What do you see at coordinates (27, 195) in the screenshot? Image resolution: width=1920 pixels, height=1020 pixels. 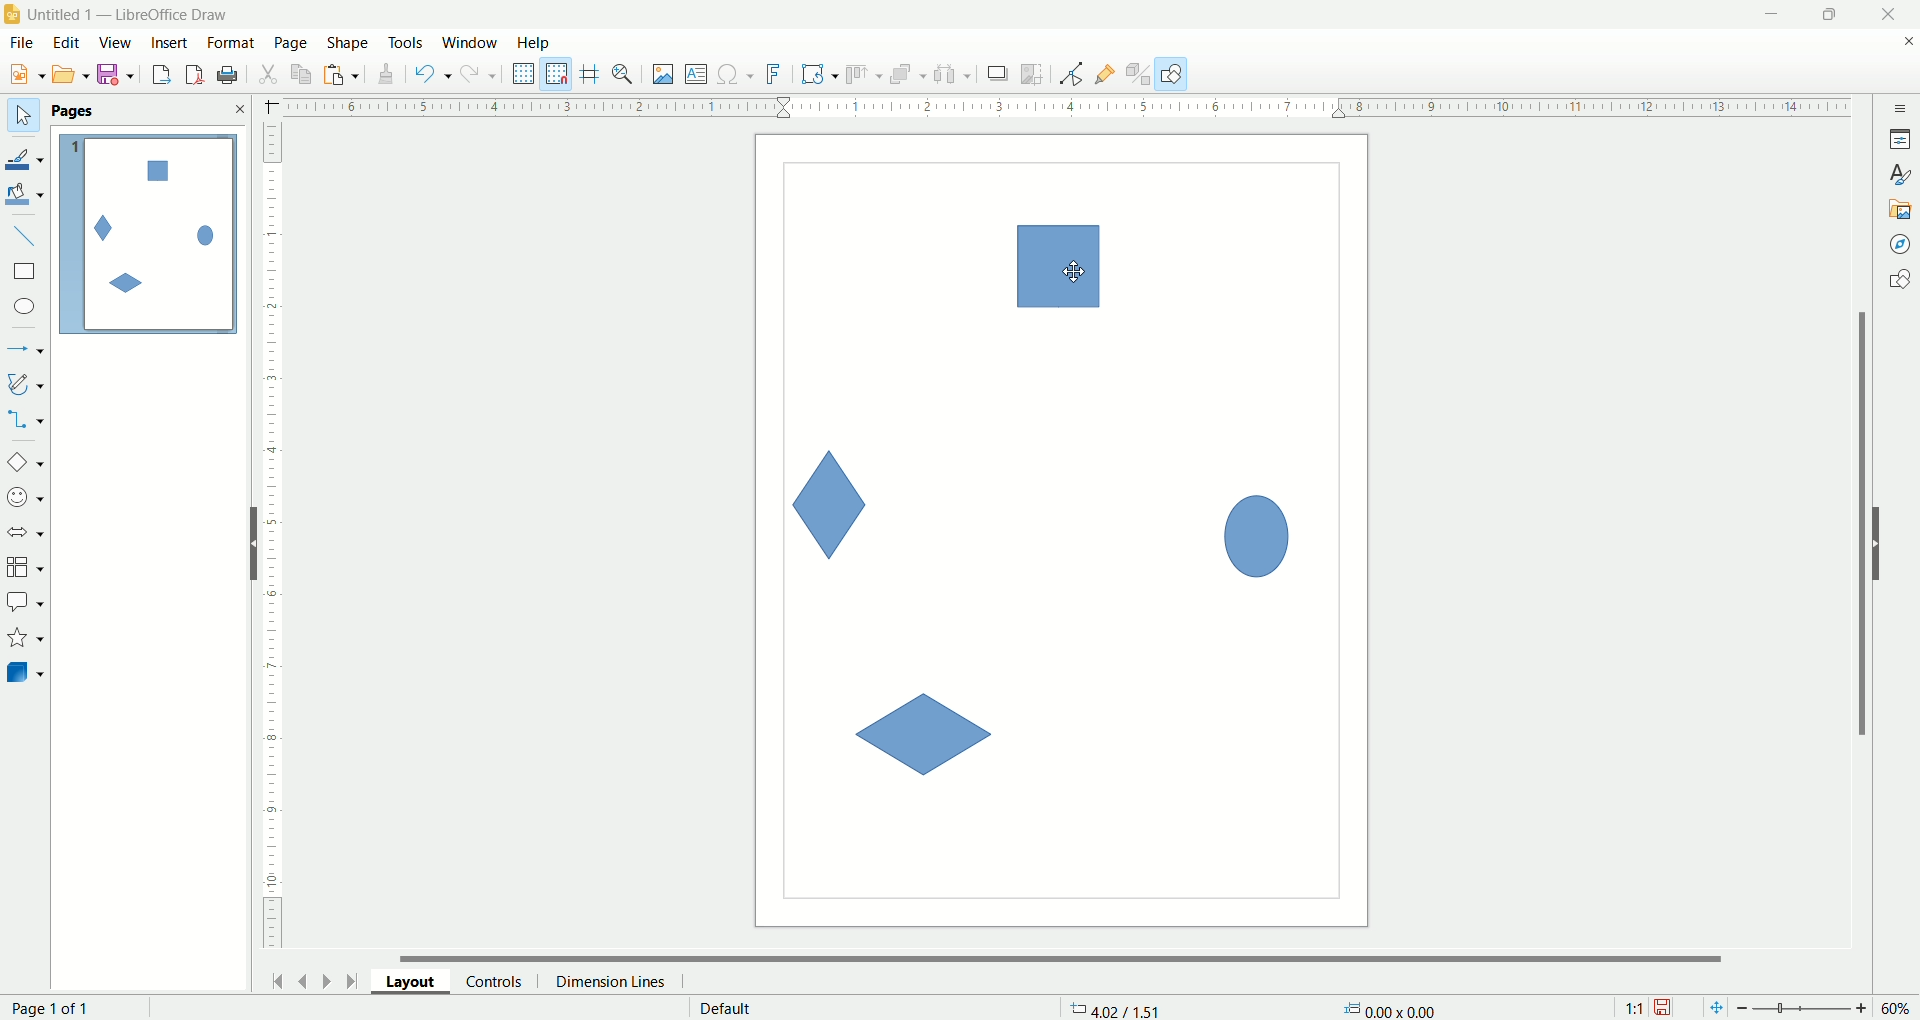 I see `fill color` at bounding box center [27, 195].